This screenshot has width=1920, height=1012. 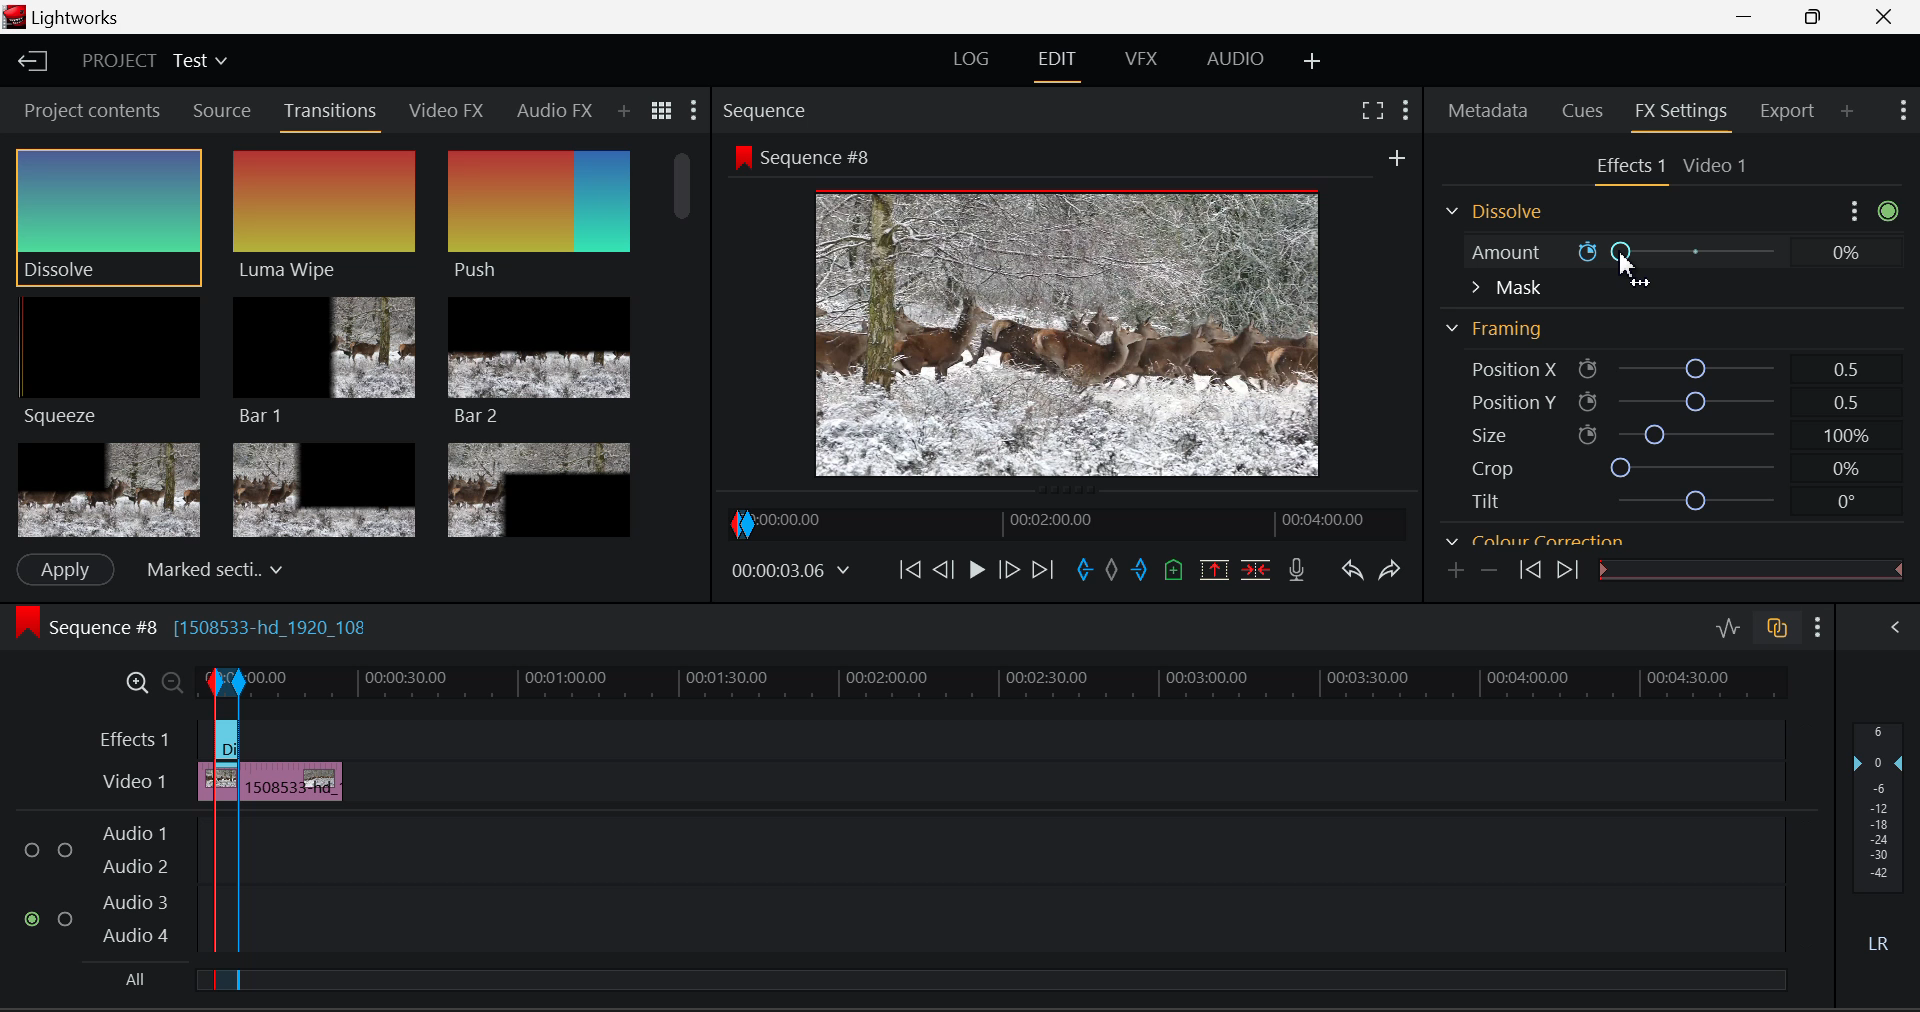 What do you see at coordinates (1896, 630) in the screenshot?
I see `Show Audio Mix` at bounding box center [1896, 630].